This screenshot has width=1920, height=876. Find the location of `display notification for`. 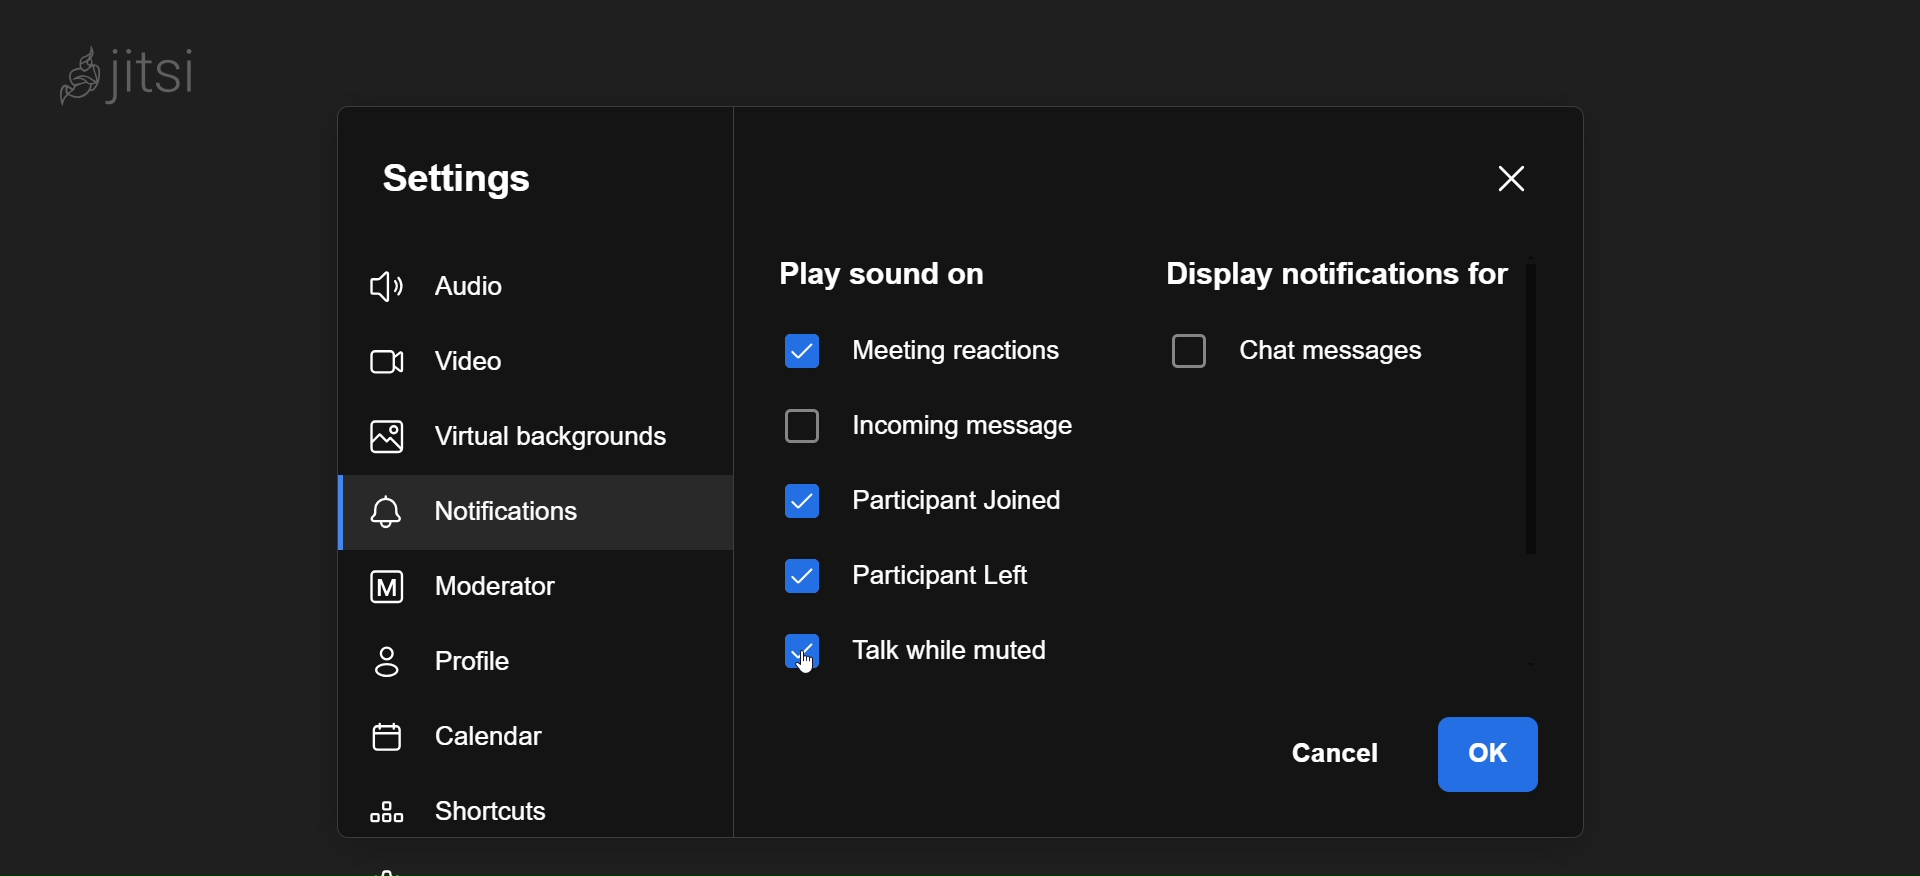

display notification for is located at coordinates (1336, 270).